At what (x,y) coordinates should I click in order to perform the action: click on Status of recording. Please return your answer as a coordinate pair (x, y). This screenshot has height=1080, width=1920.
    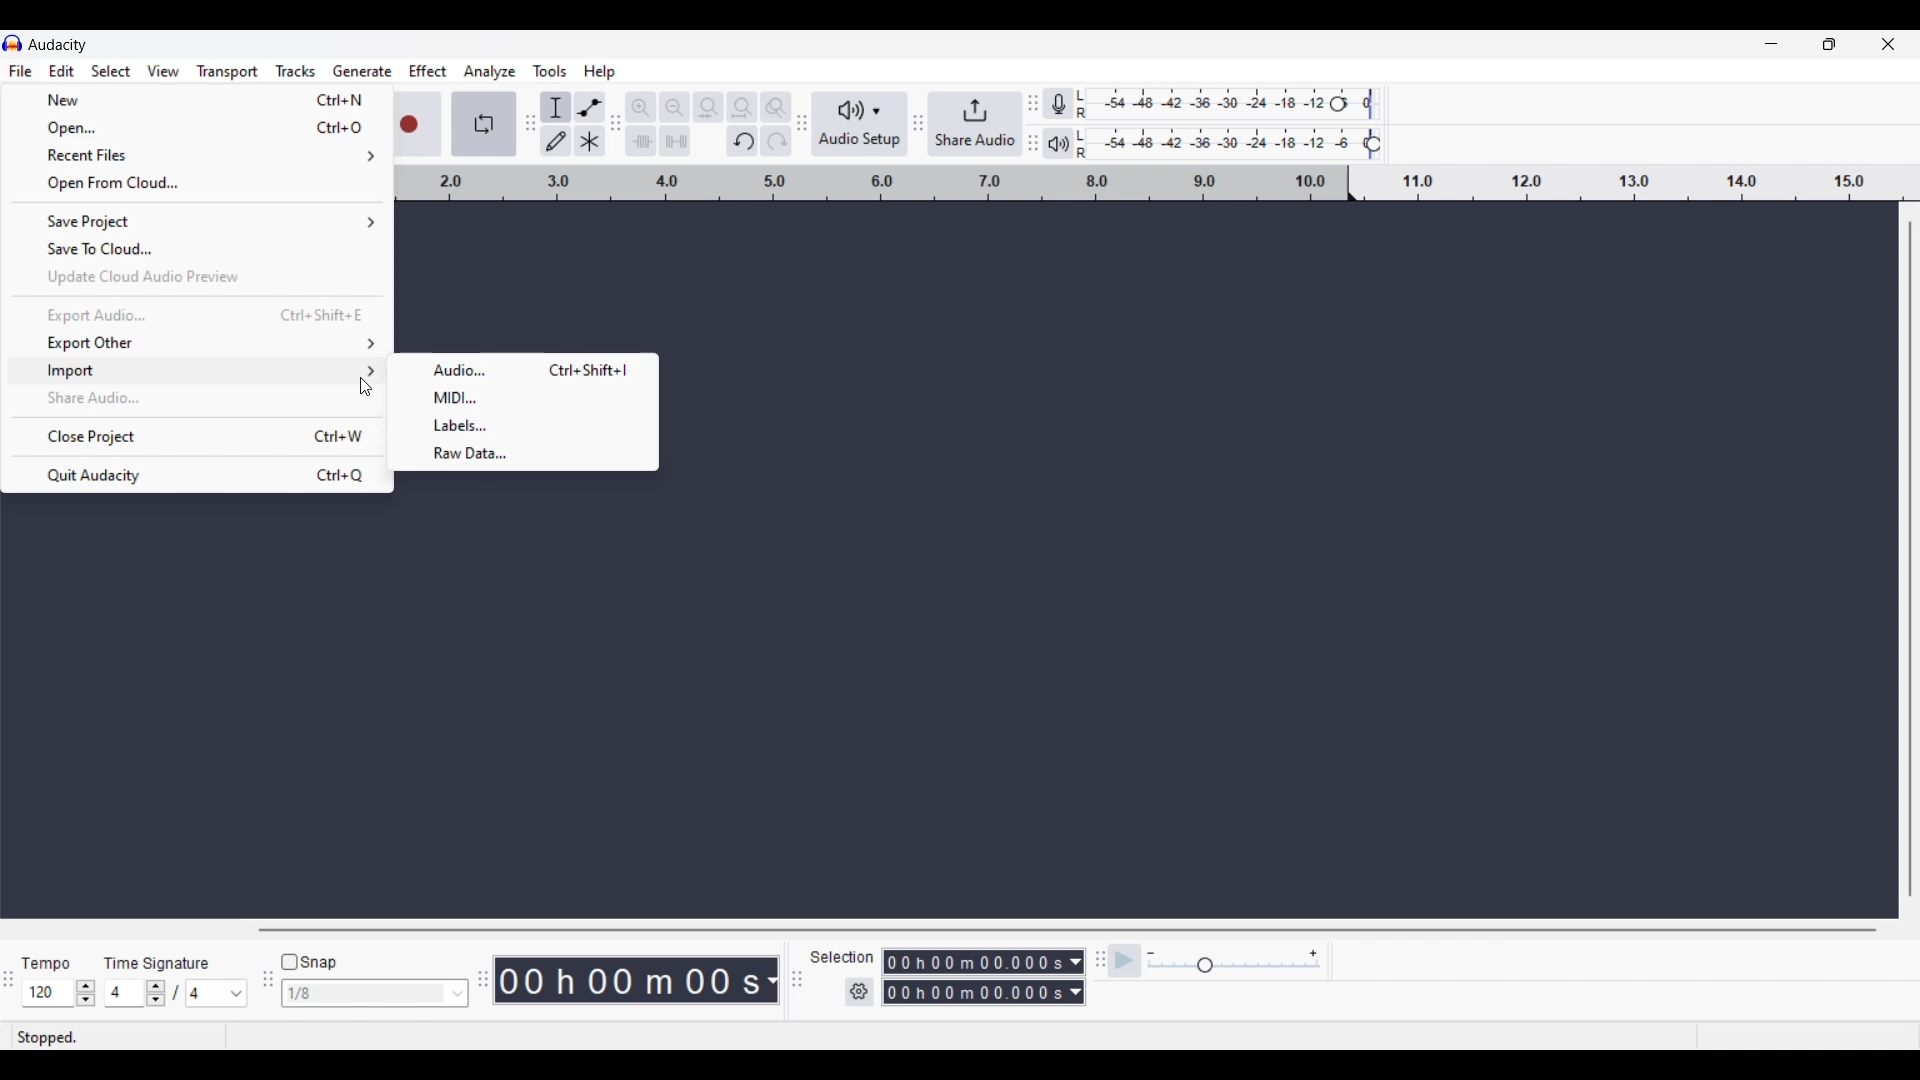
    Looking at the image, I should click on (94, 1037).